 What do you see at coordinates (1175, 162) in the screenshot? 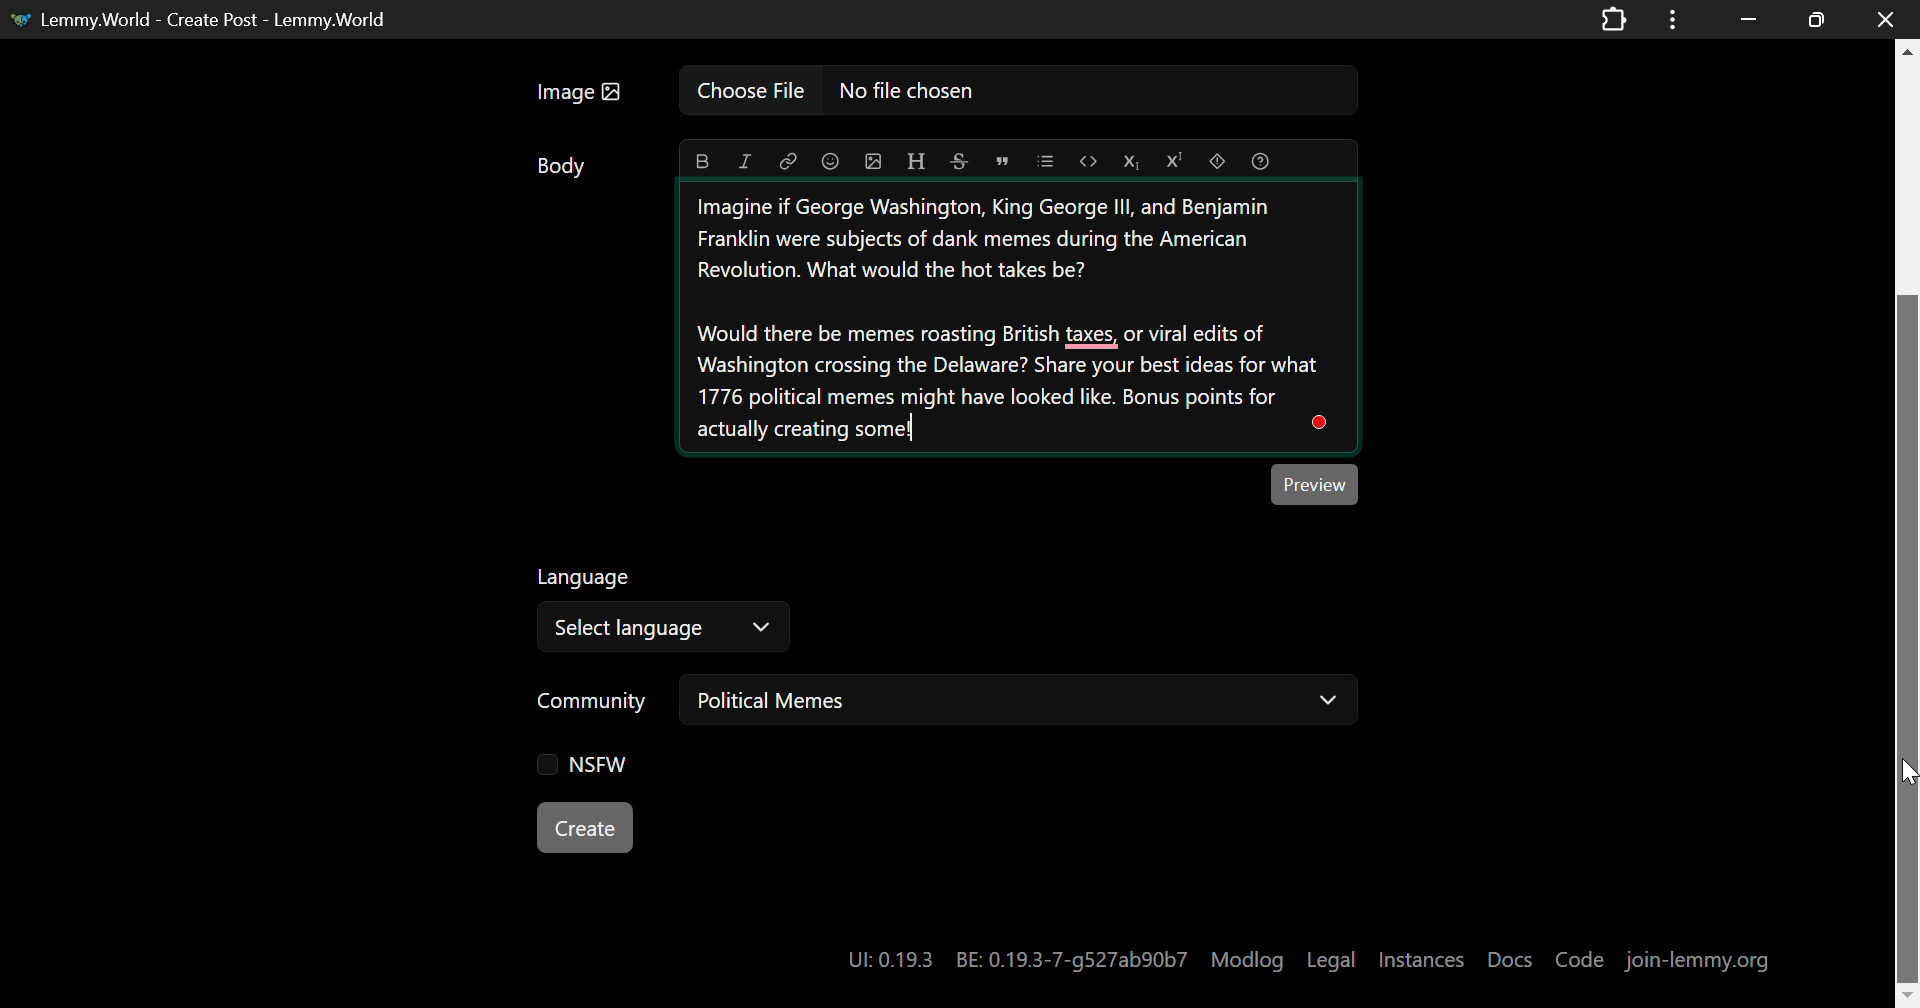
I see `Superscript` at bounding box center [1175, 162].